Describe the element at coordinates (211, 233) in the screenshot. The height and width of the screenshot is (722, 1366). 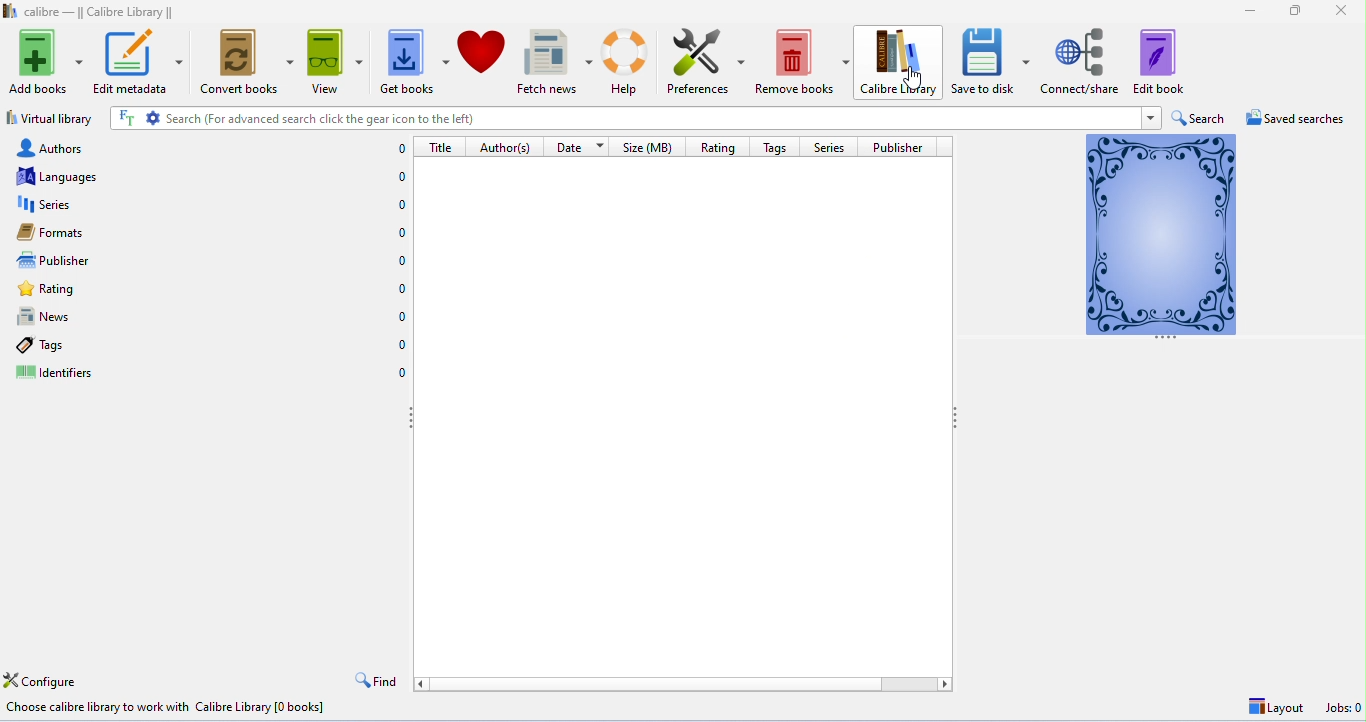
I see `formats` at that location.